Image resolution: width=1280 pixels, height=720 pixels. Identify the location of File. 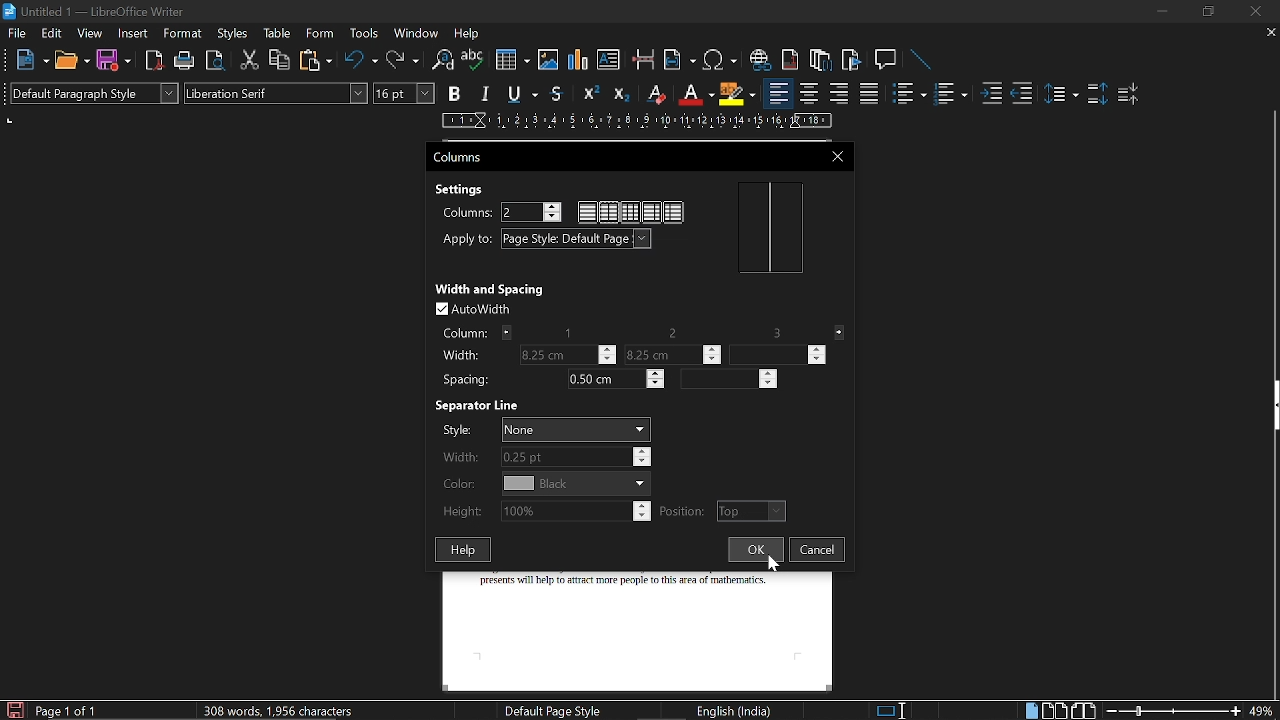
(17, 33).